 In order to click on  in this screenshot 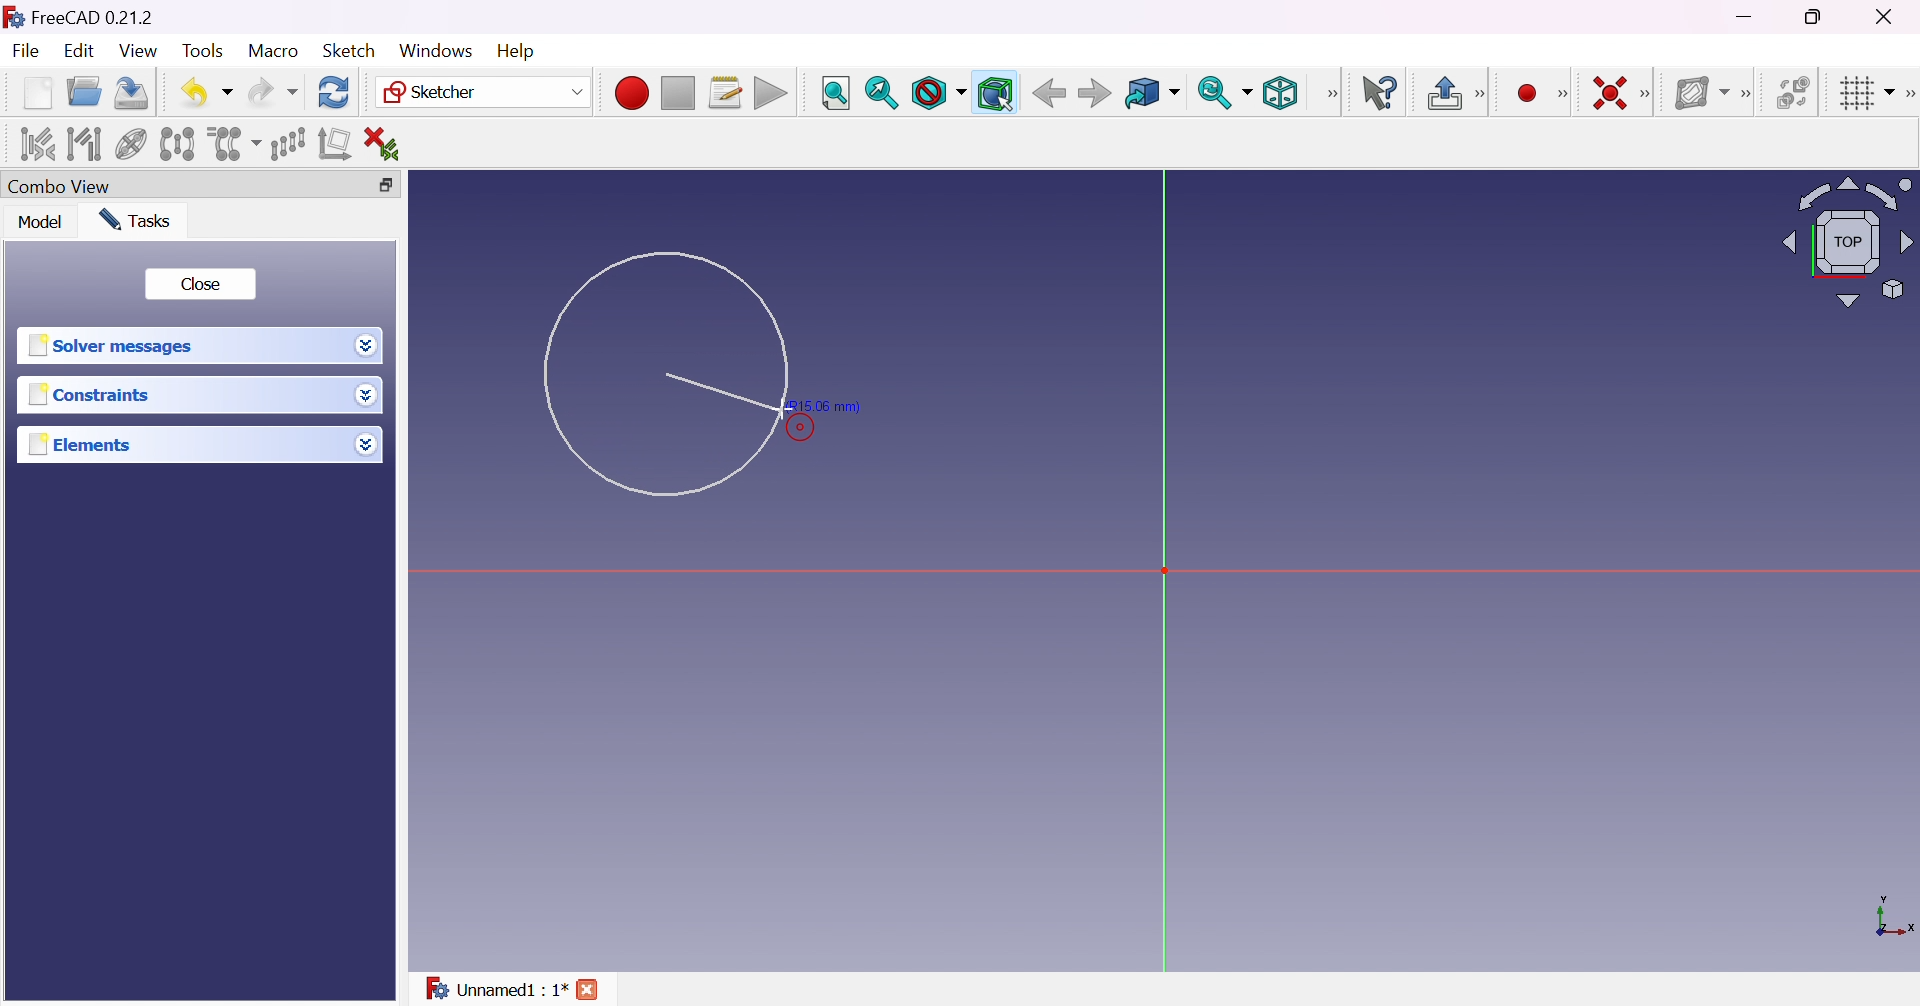, I will do `click(1226, 94)`.